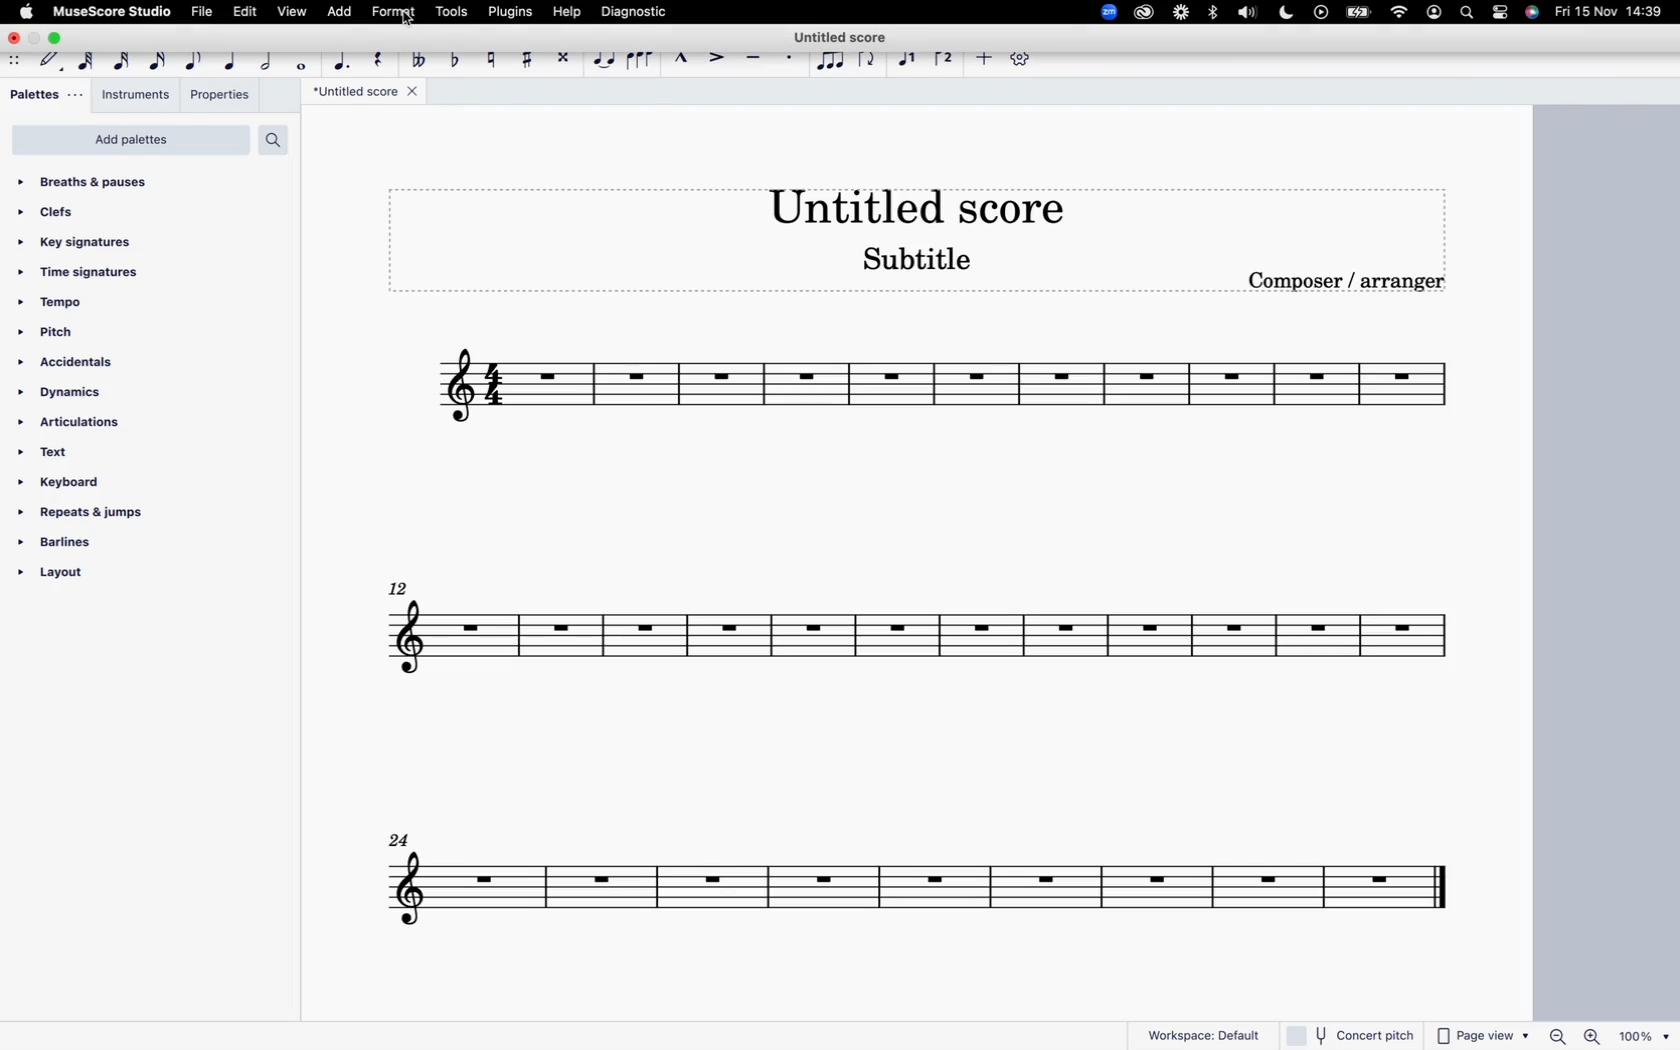  I want to click on accent , so click(719, 62).